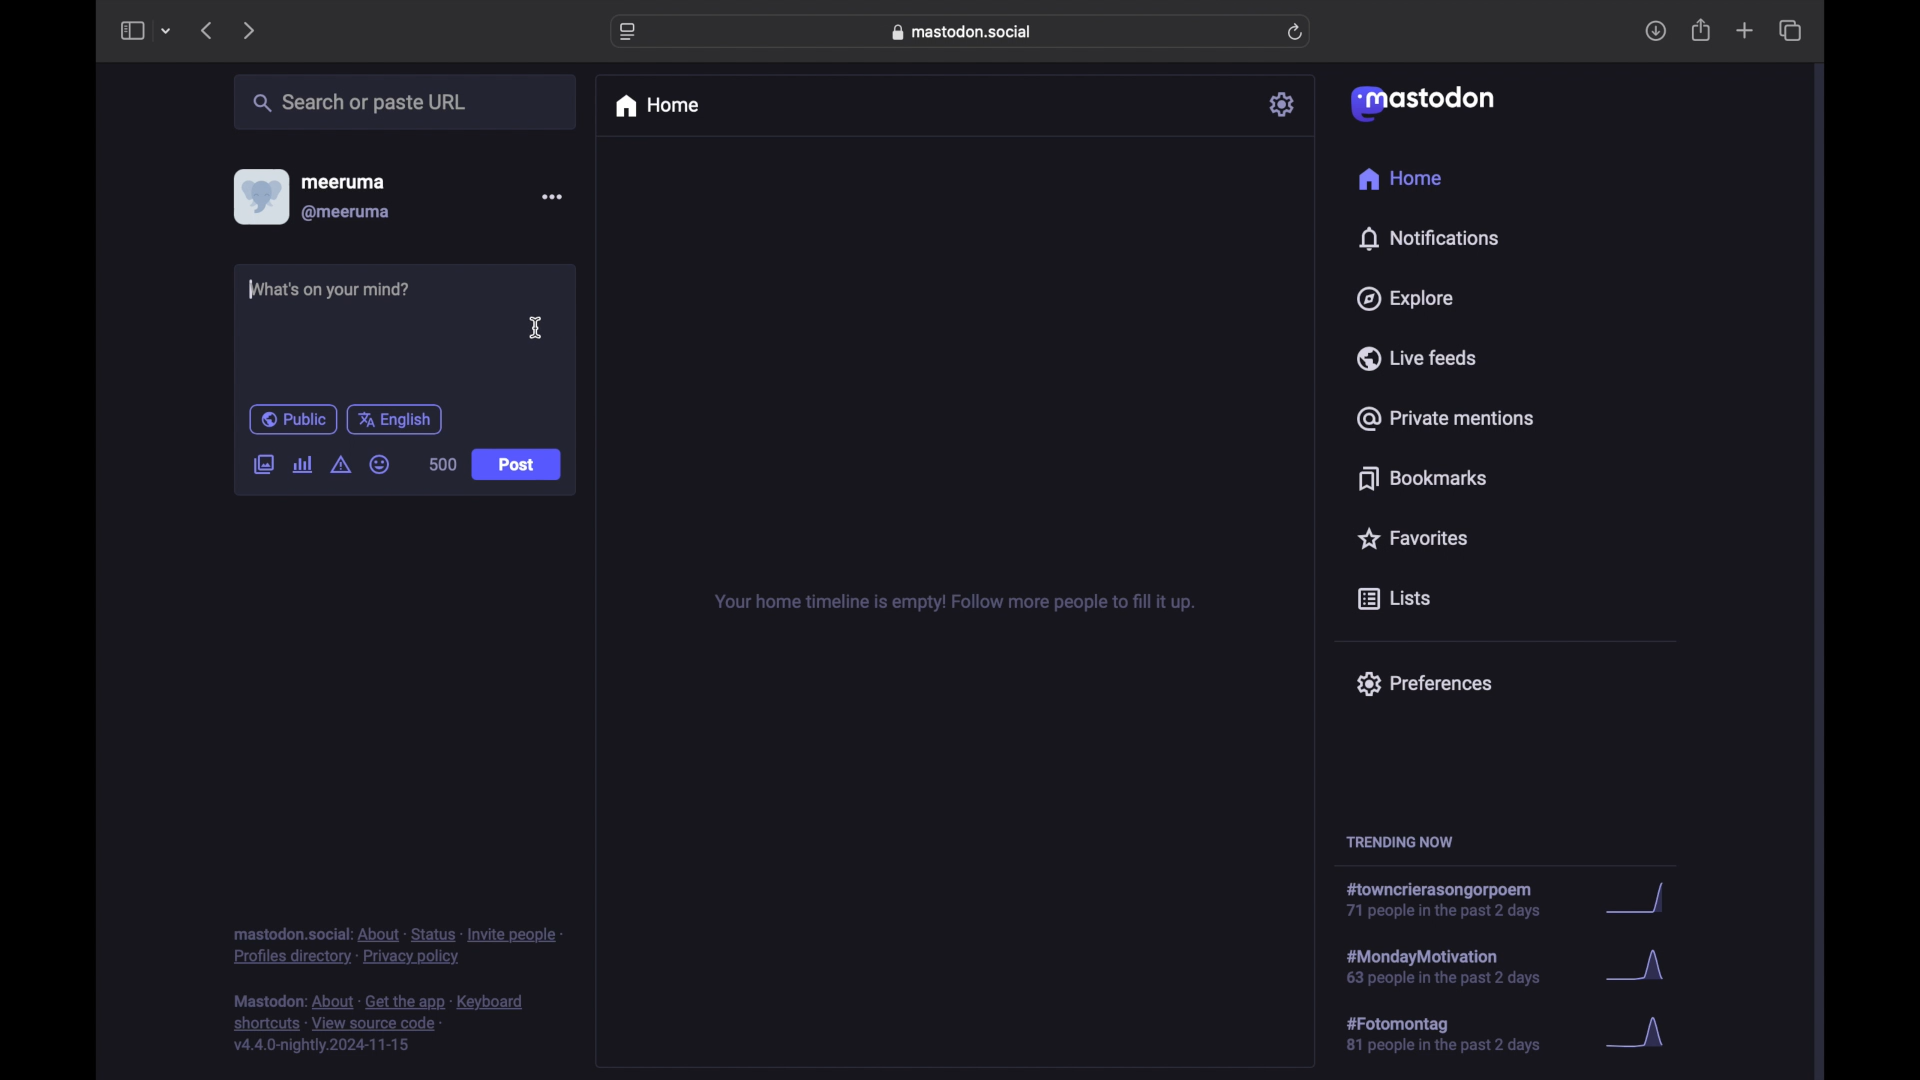  I want to click on footnote, so click(379, 1024).